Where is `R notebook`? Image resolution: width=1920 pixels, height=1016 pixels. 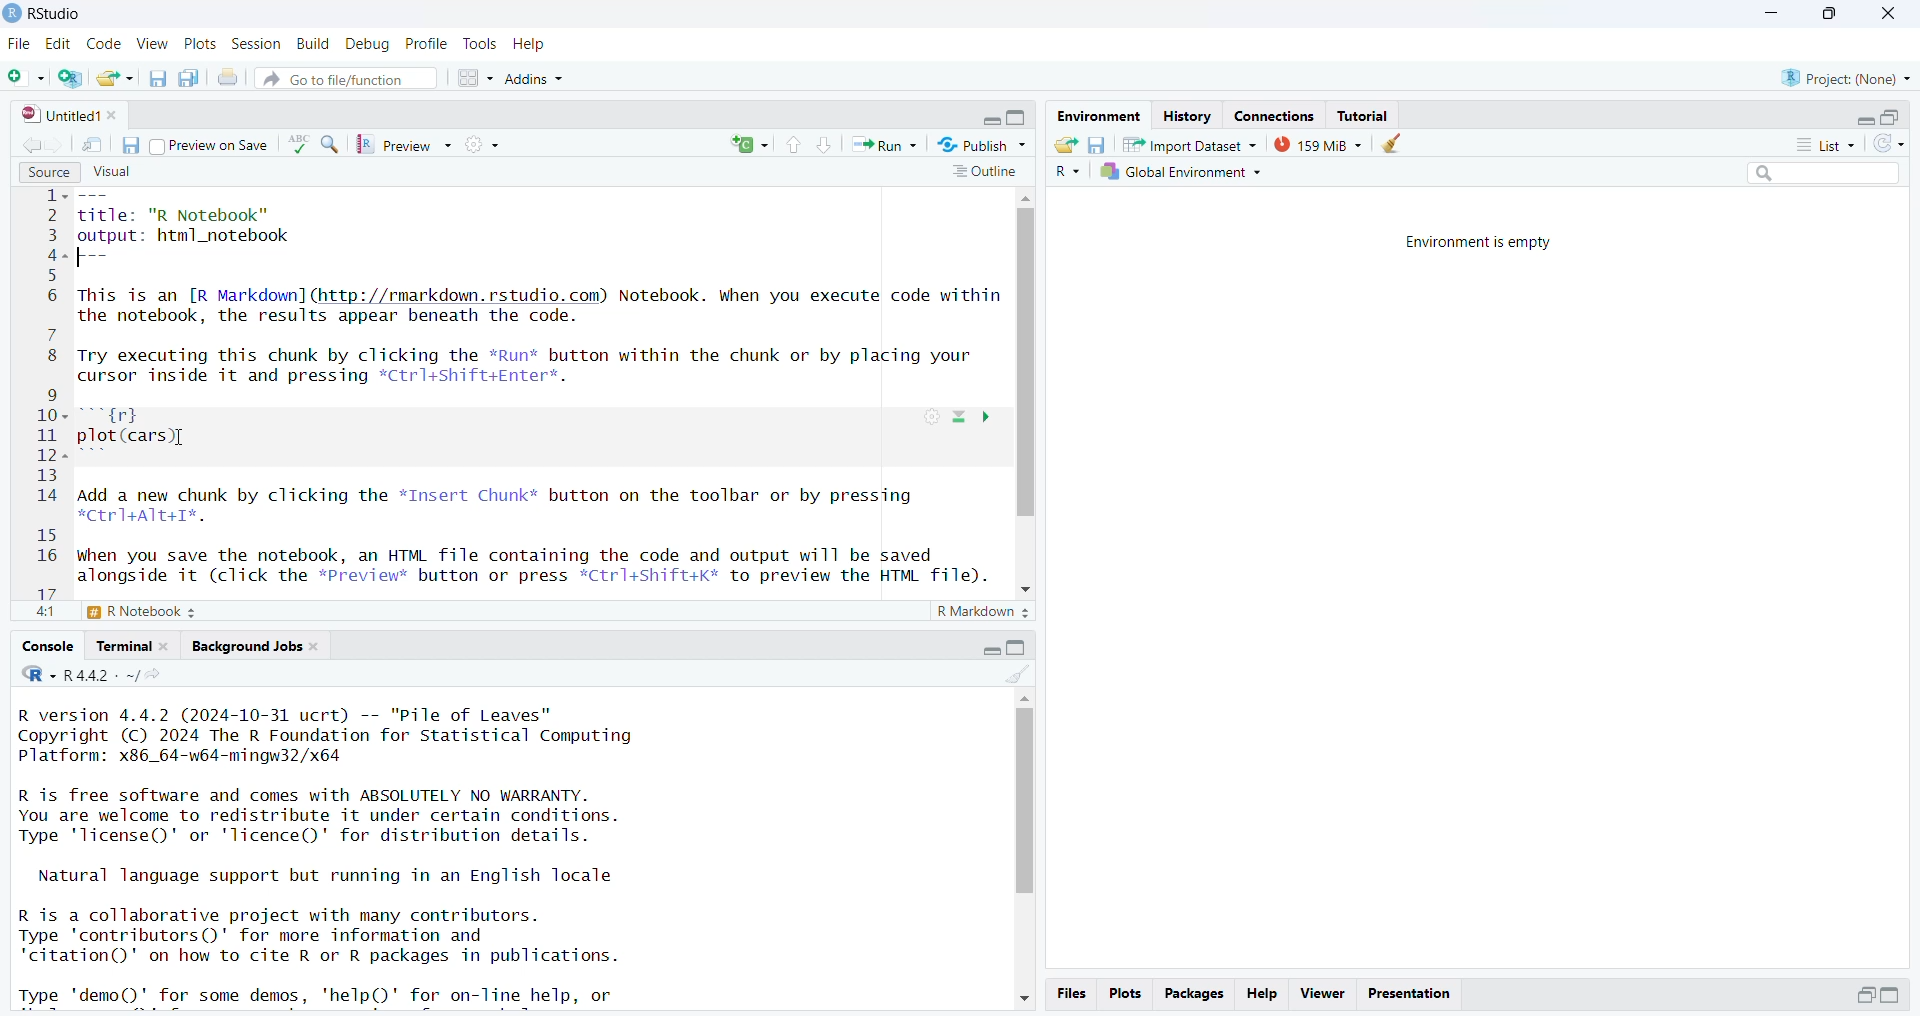 R notebook is located at coordinates (142, 609).